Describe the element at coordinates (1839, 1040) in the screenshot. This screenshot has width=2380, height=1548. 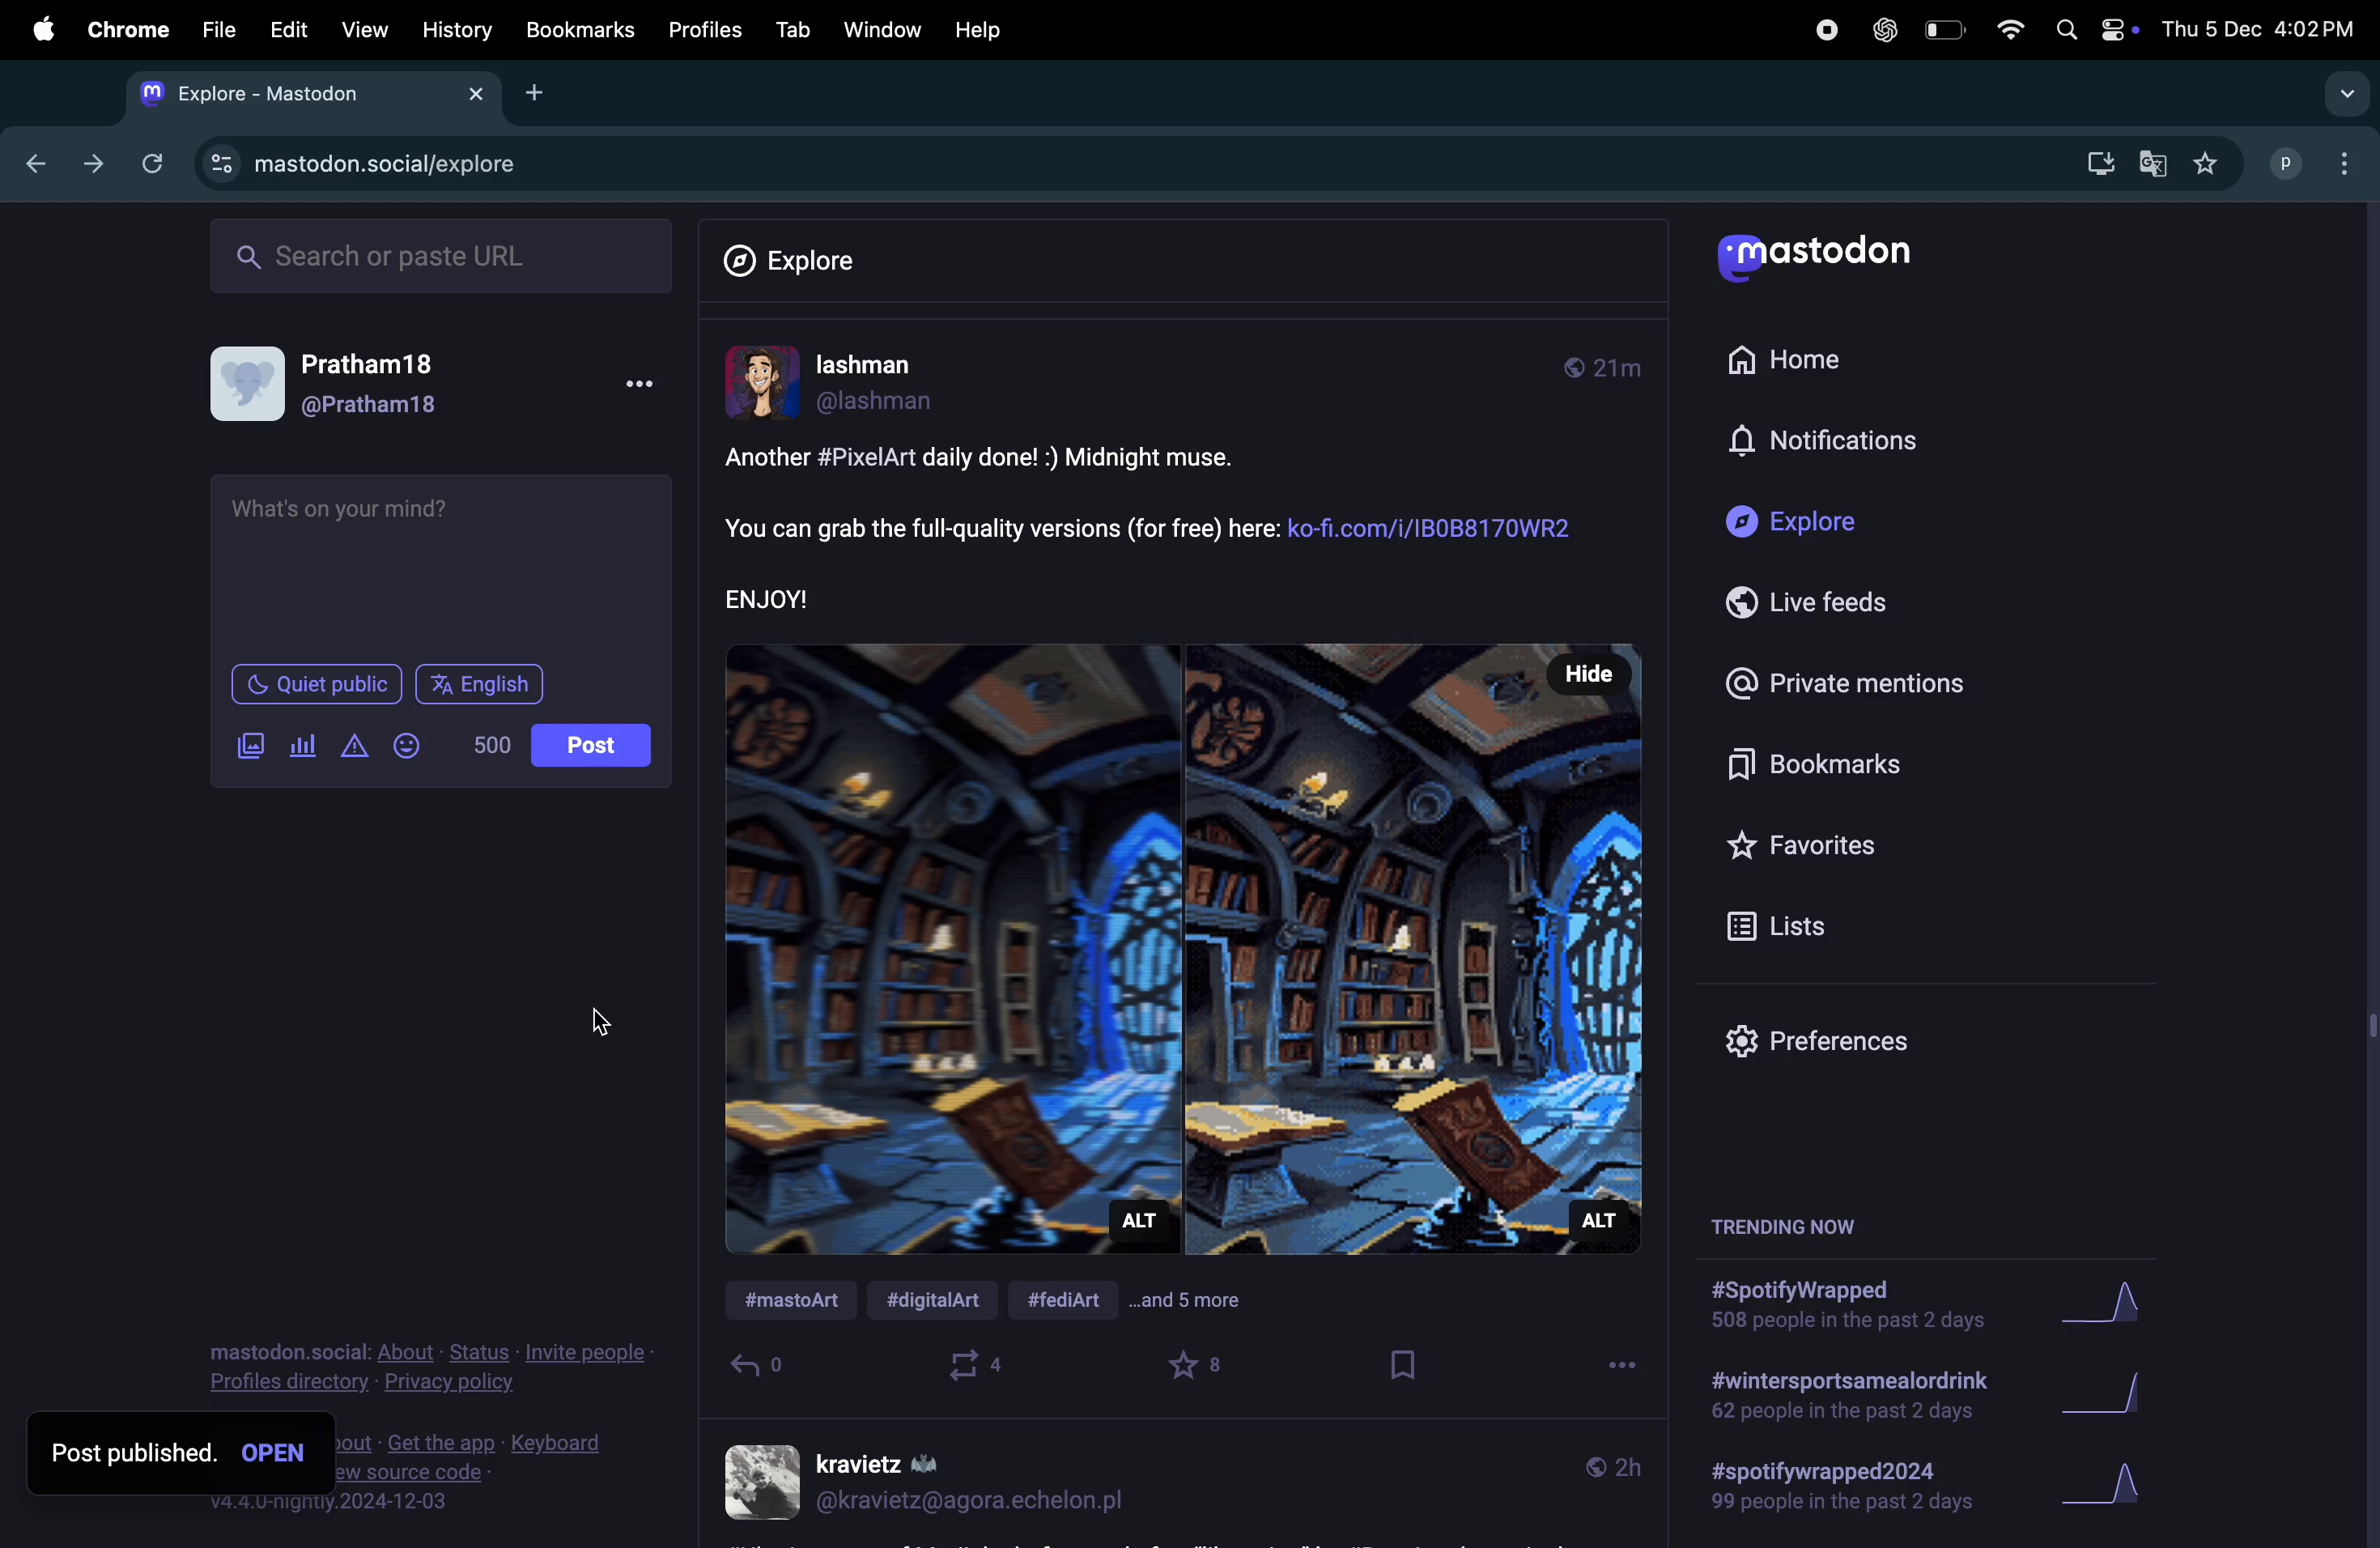
I see `prefrences` at that location.